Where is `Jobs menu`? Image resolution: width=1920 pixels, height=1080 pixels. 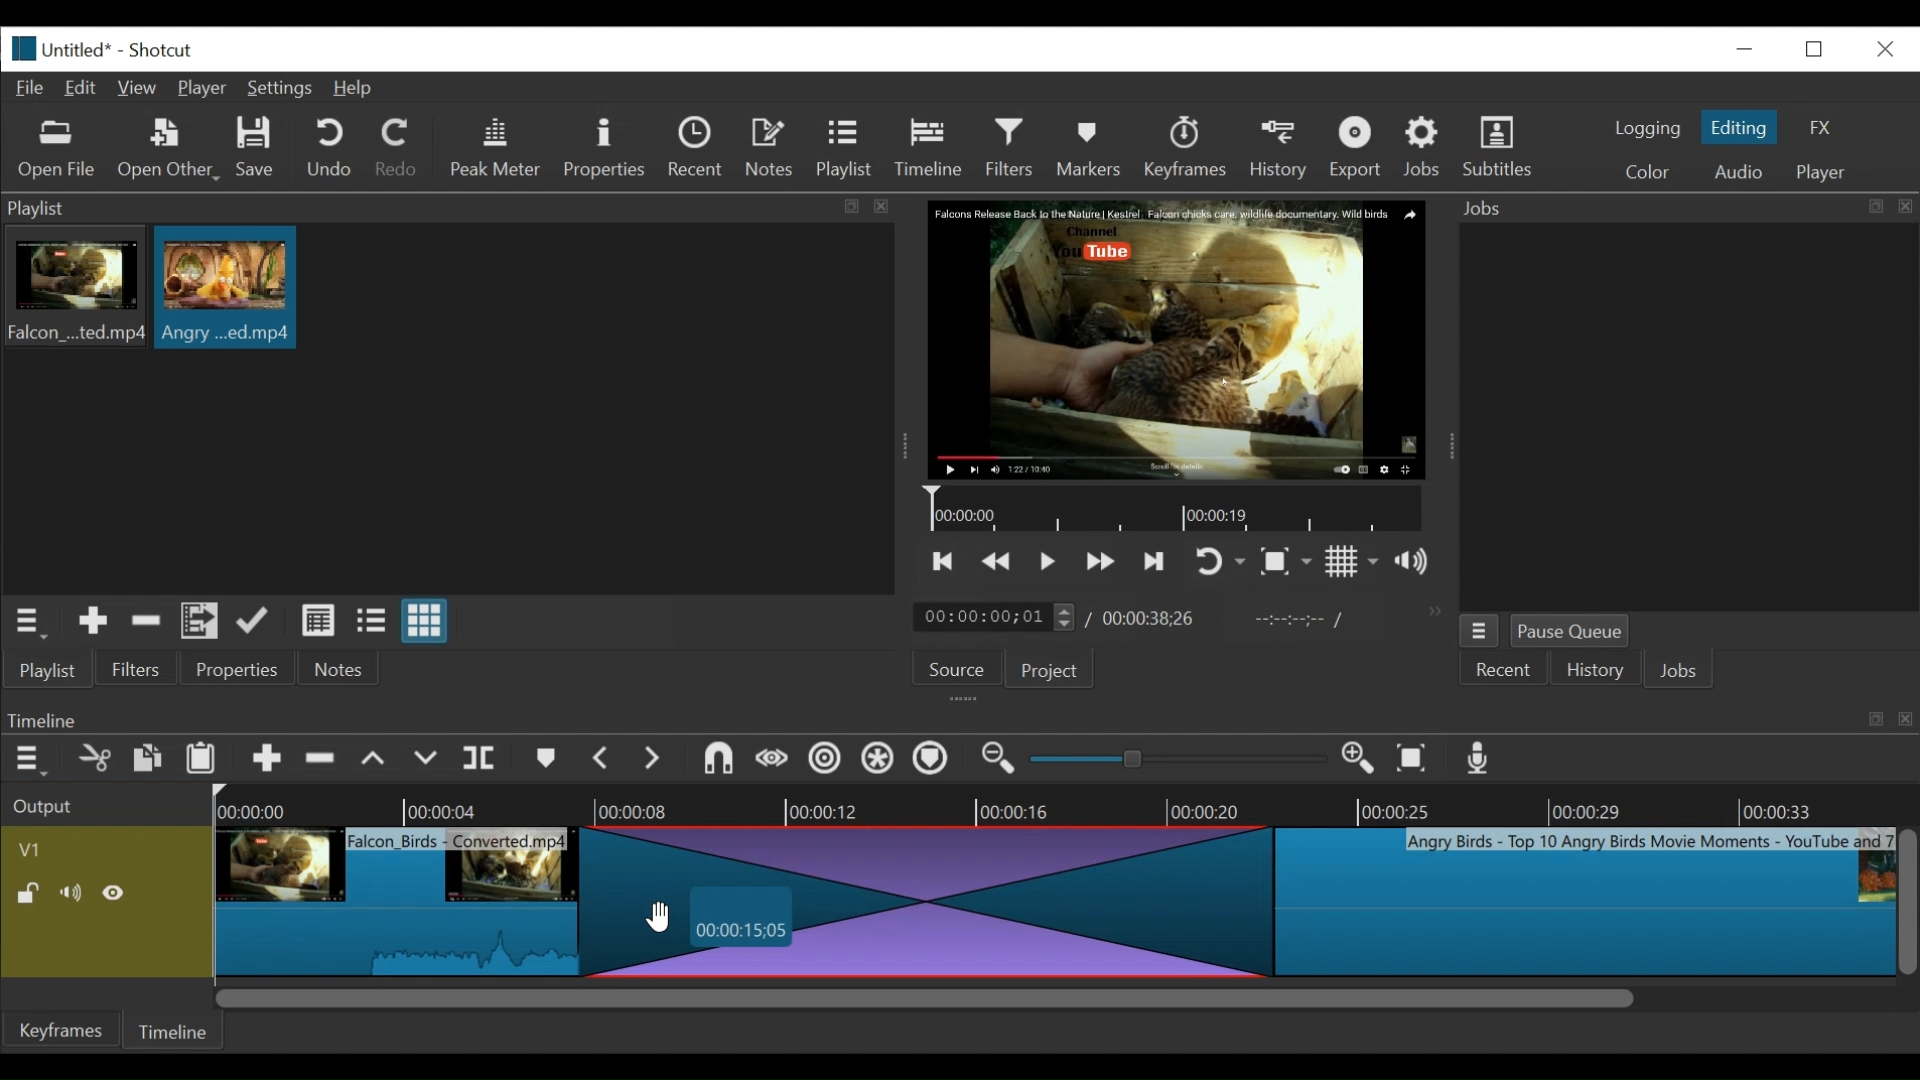
Jobs menu is located at coordinates (1673, 206).